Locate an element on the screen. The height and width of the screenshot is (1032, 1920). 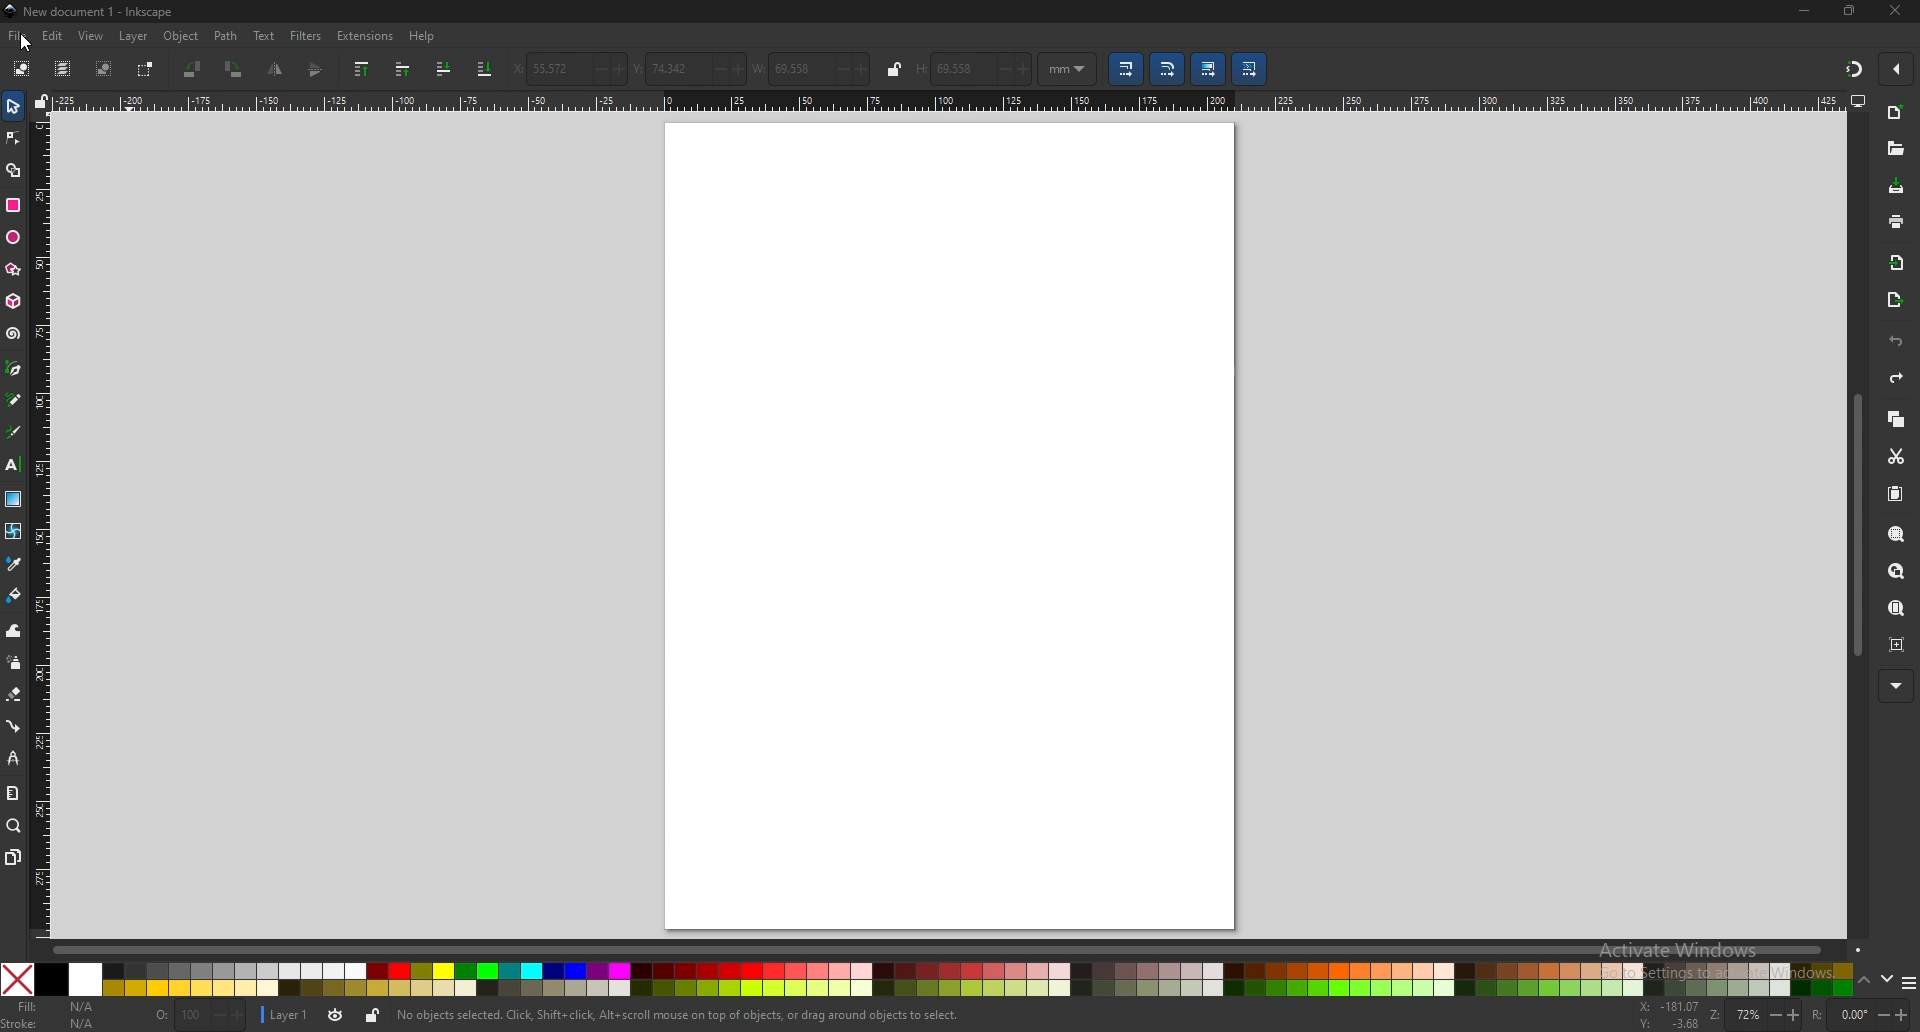
import is located at coordinates (1899, 265).